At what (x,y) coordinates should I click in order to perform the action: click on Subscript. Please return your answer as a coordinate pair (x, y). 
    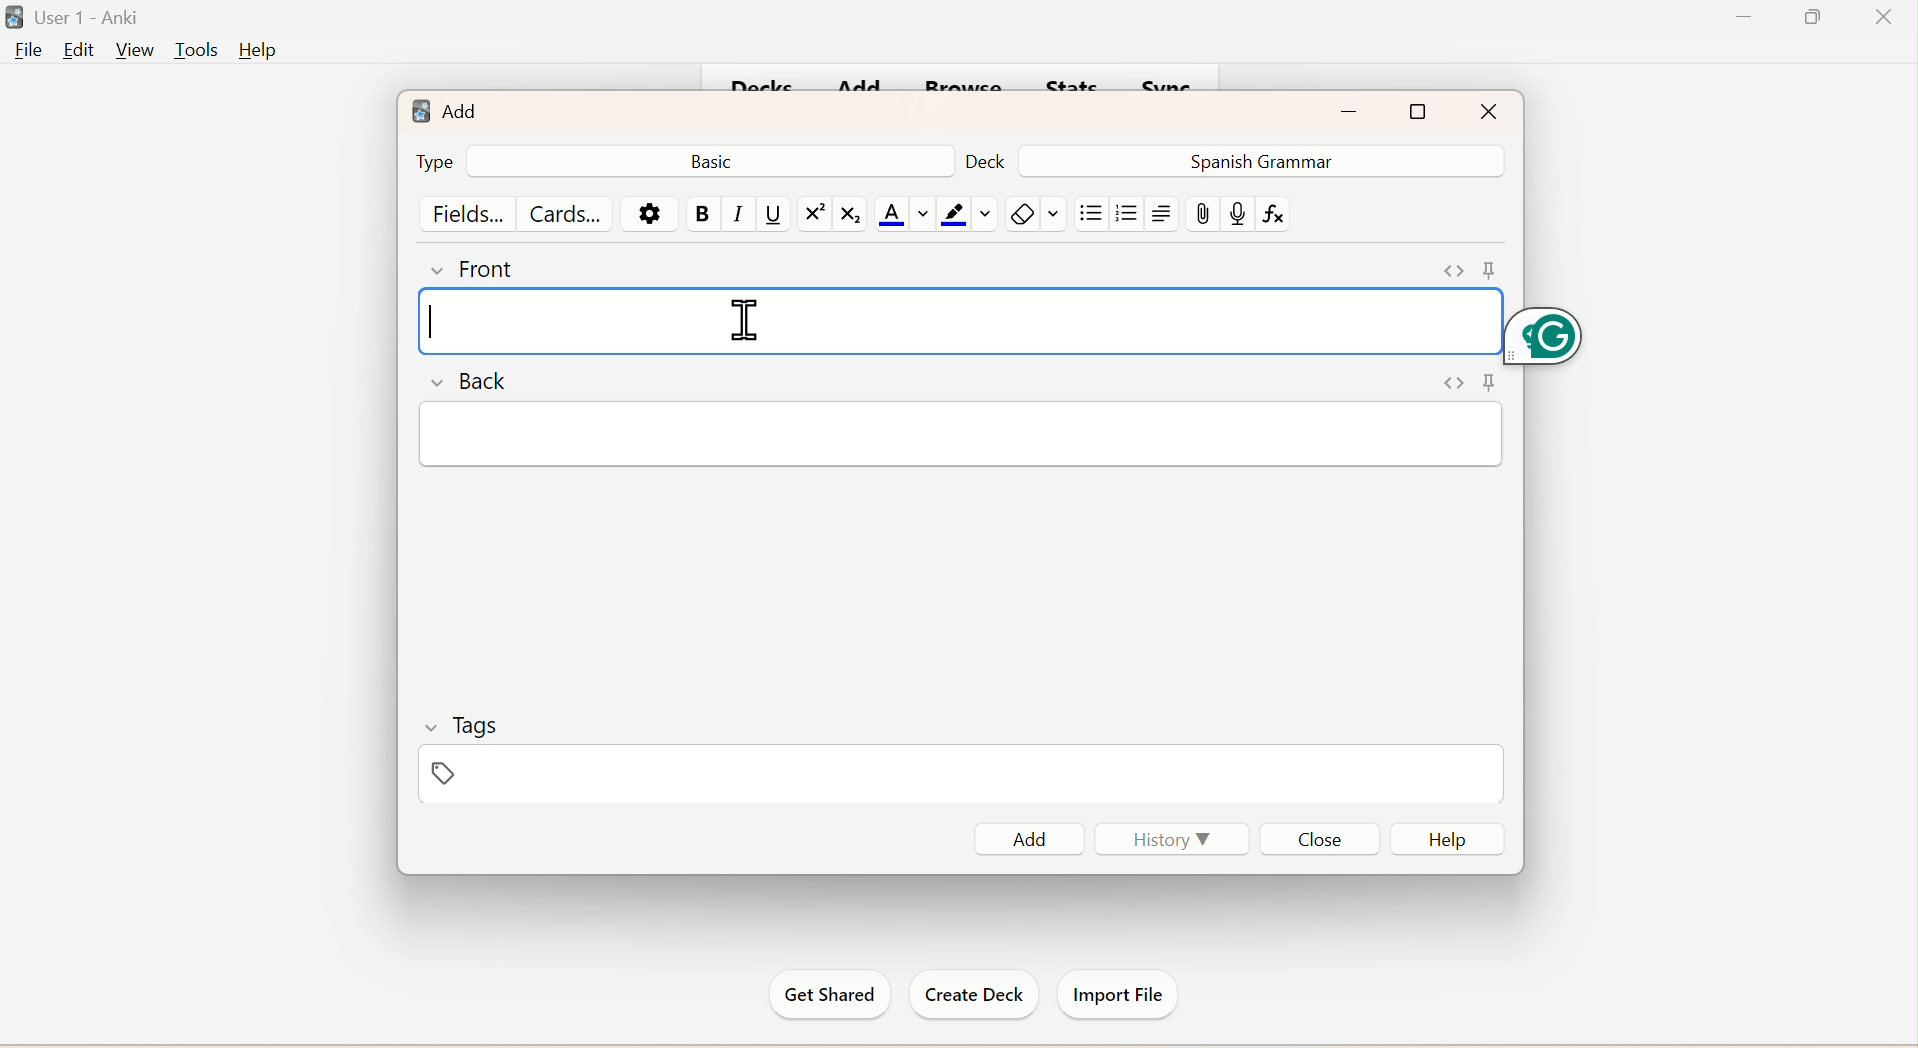
    Looking at the image, I should click on (850, 216).